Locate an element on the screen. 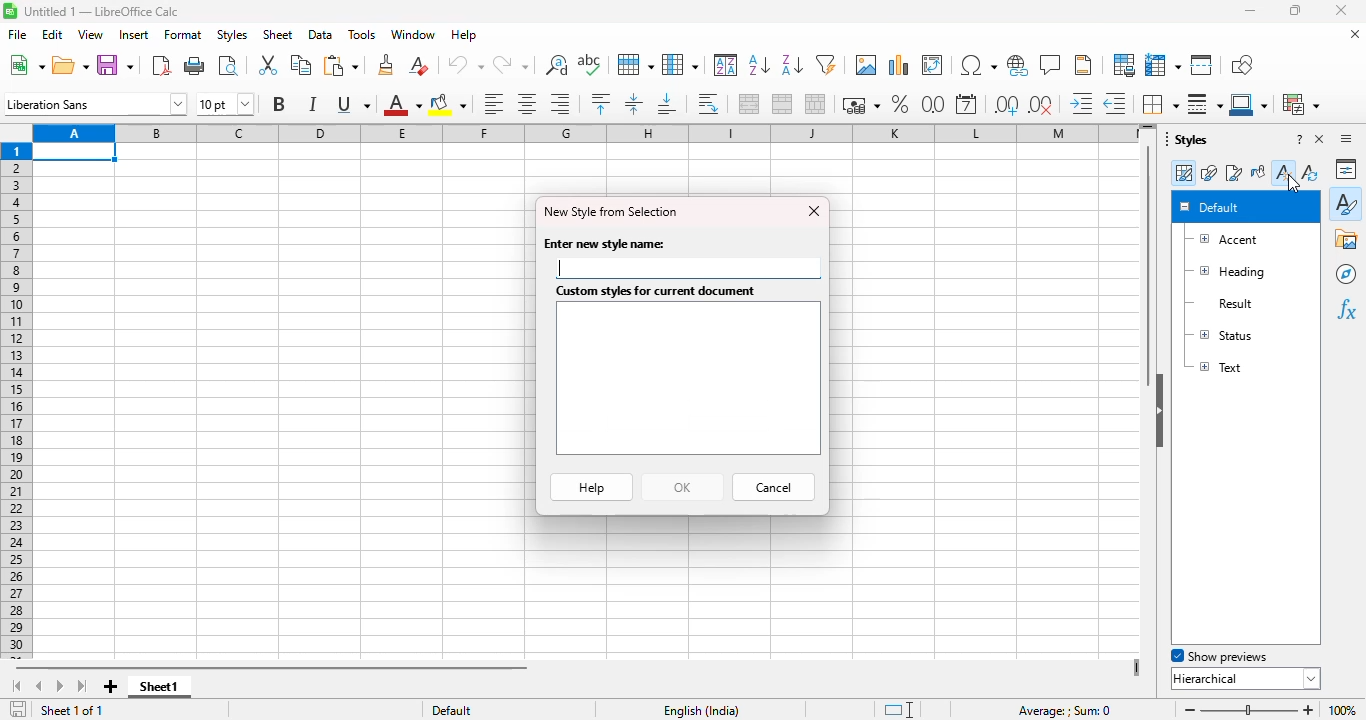 Image resolution: width=1366 pixels, height=720 pixels. sheet is located at coordinates (277, 35).